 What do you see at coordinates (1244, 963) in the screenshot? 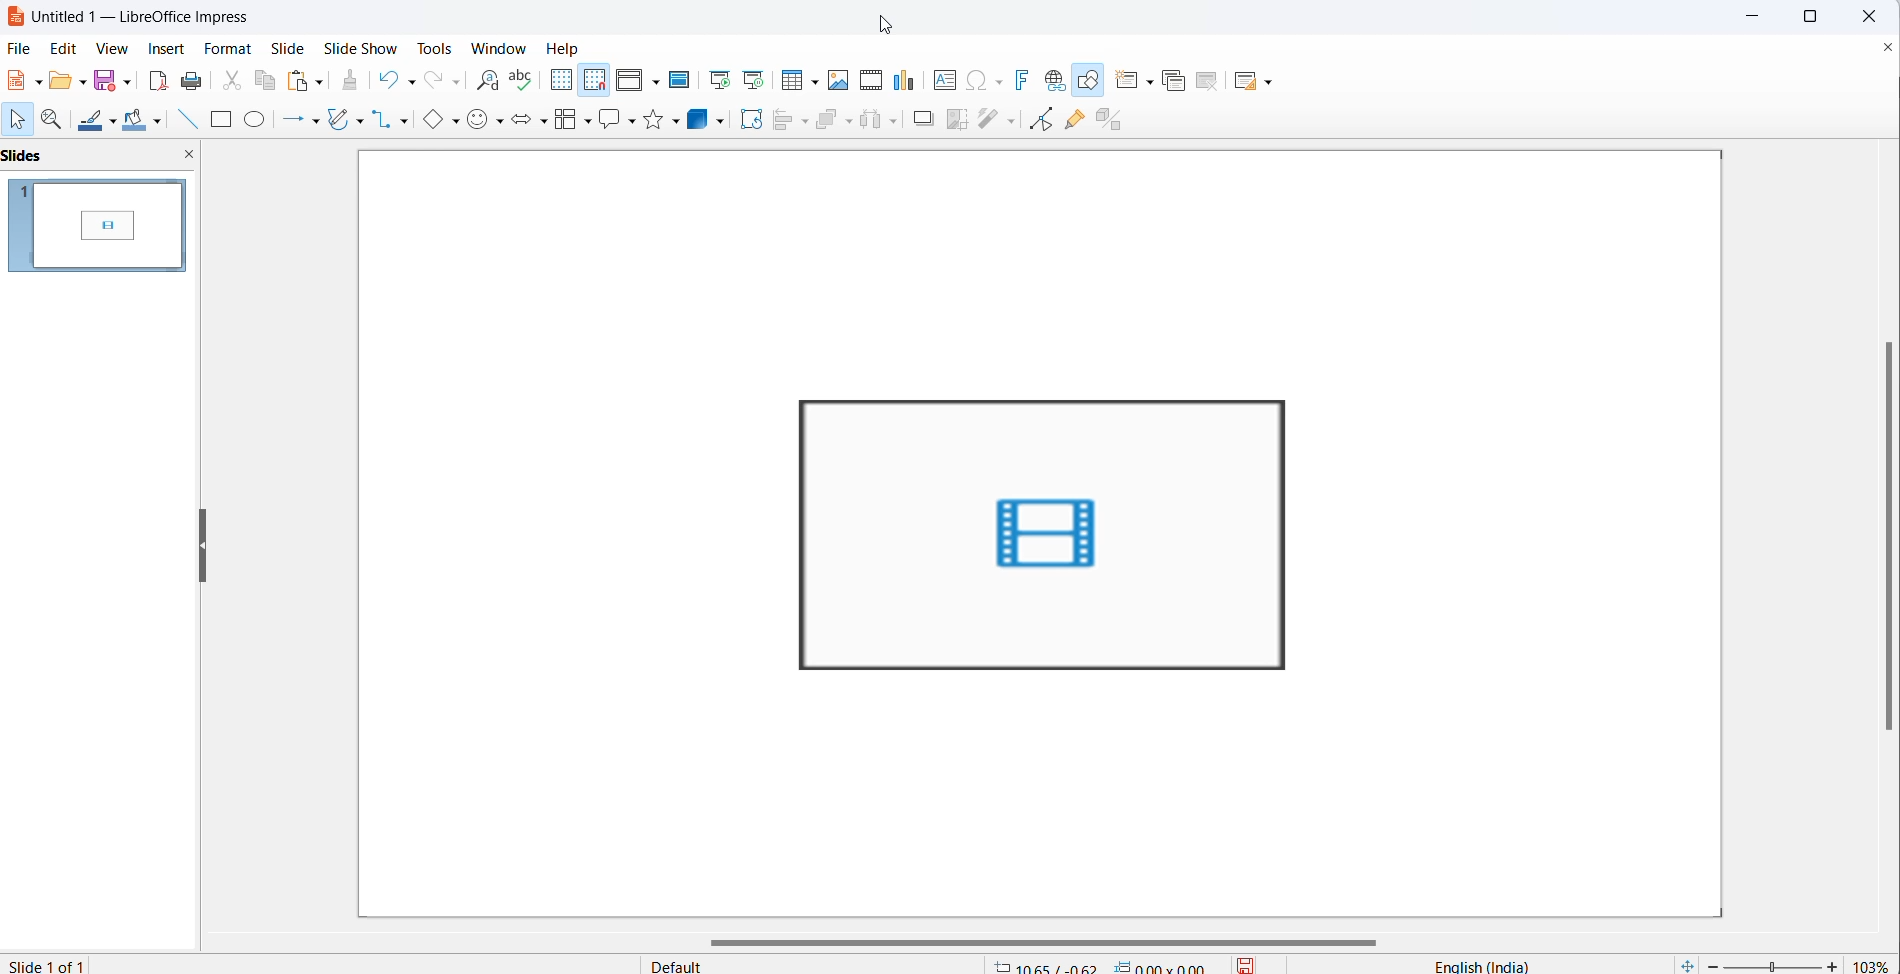
I see `save` at bounding box center [1244, 963].